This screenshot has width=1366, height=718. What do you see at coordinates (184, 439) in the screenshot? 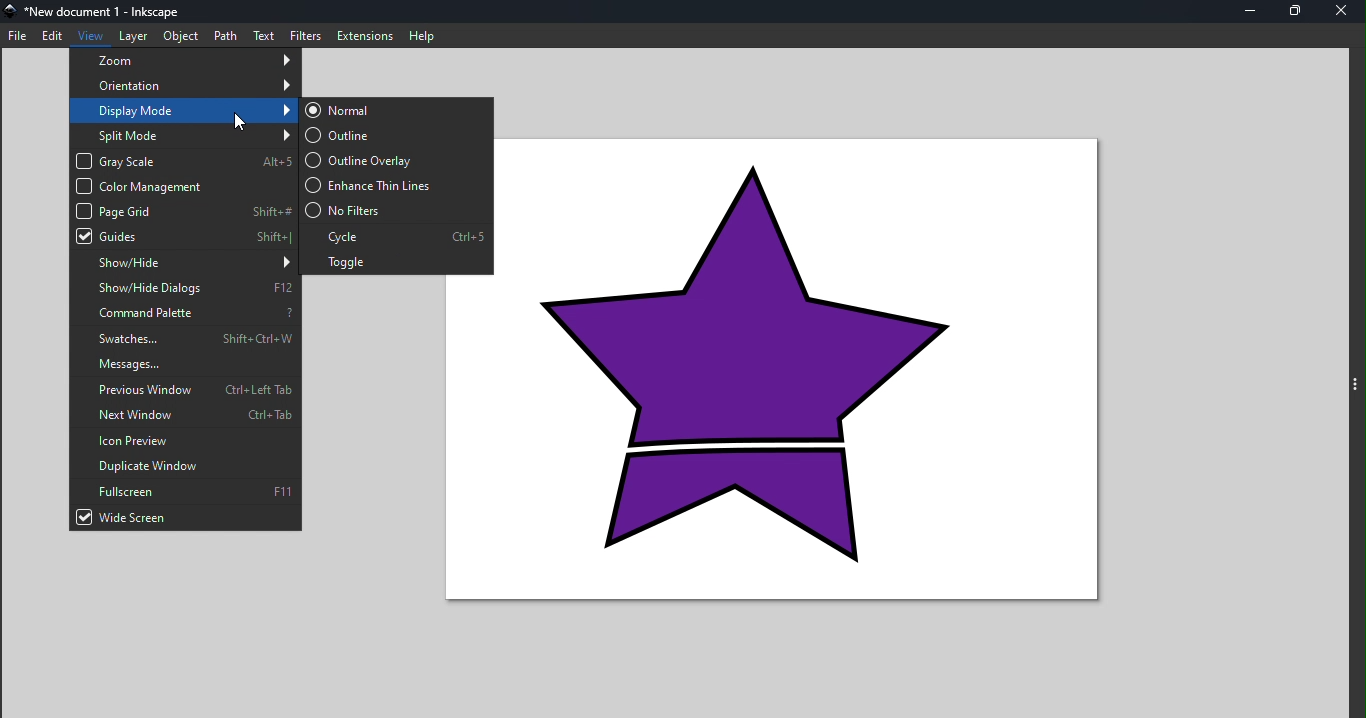
I see `Icon preview` at bounding box center [184, 439].